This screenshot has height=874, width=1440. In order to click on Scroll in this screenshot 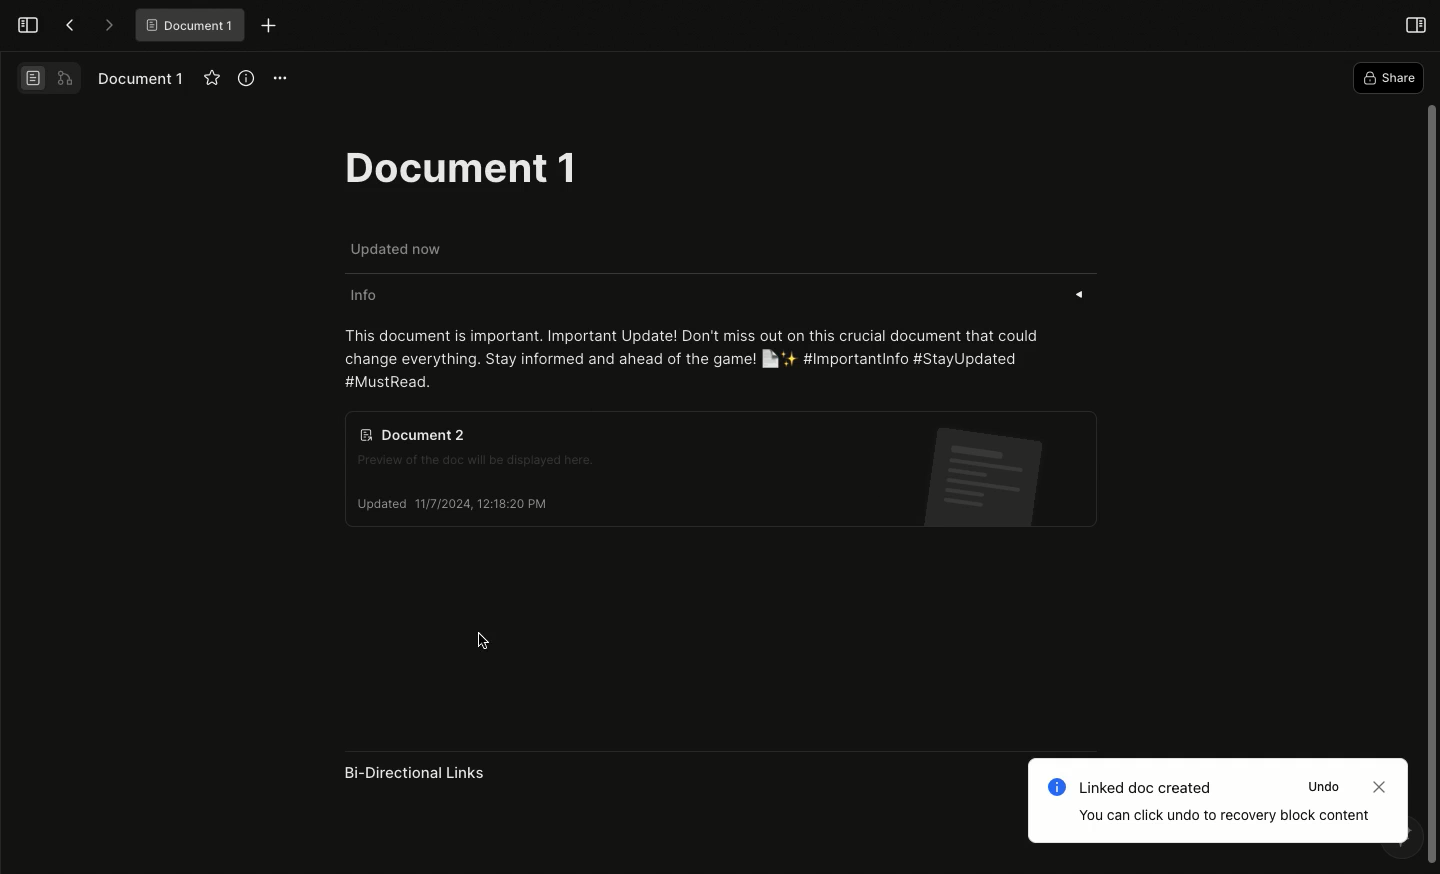, I will do `click(1431, 484)`.